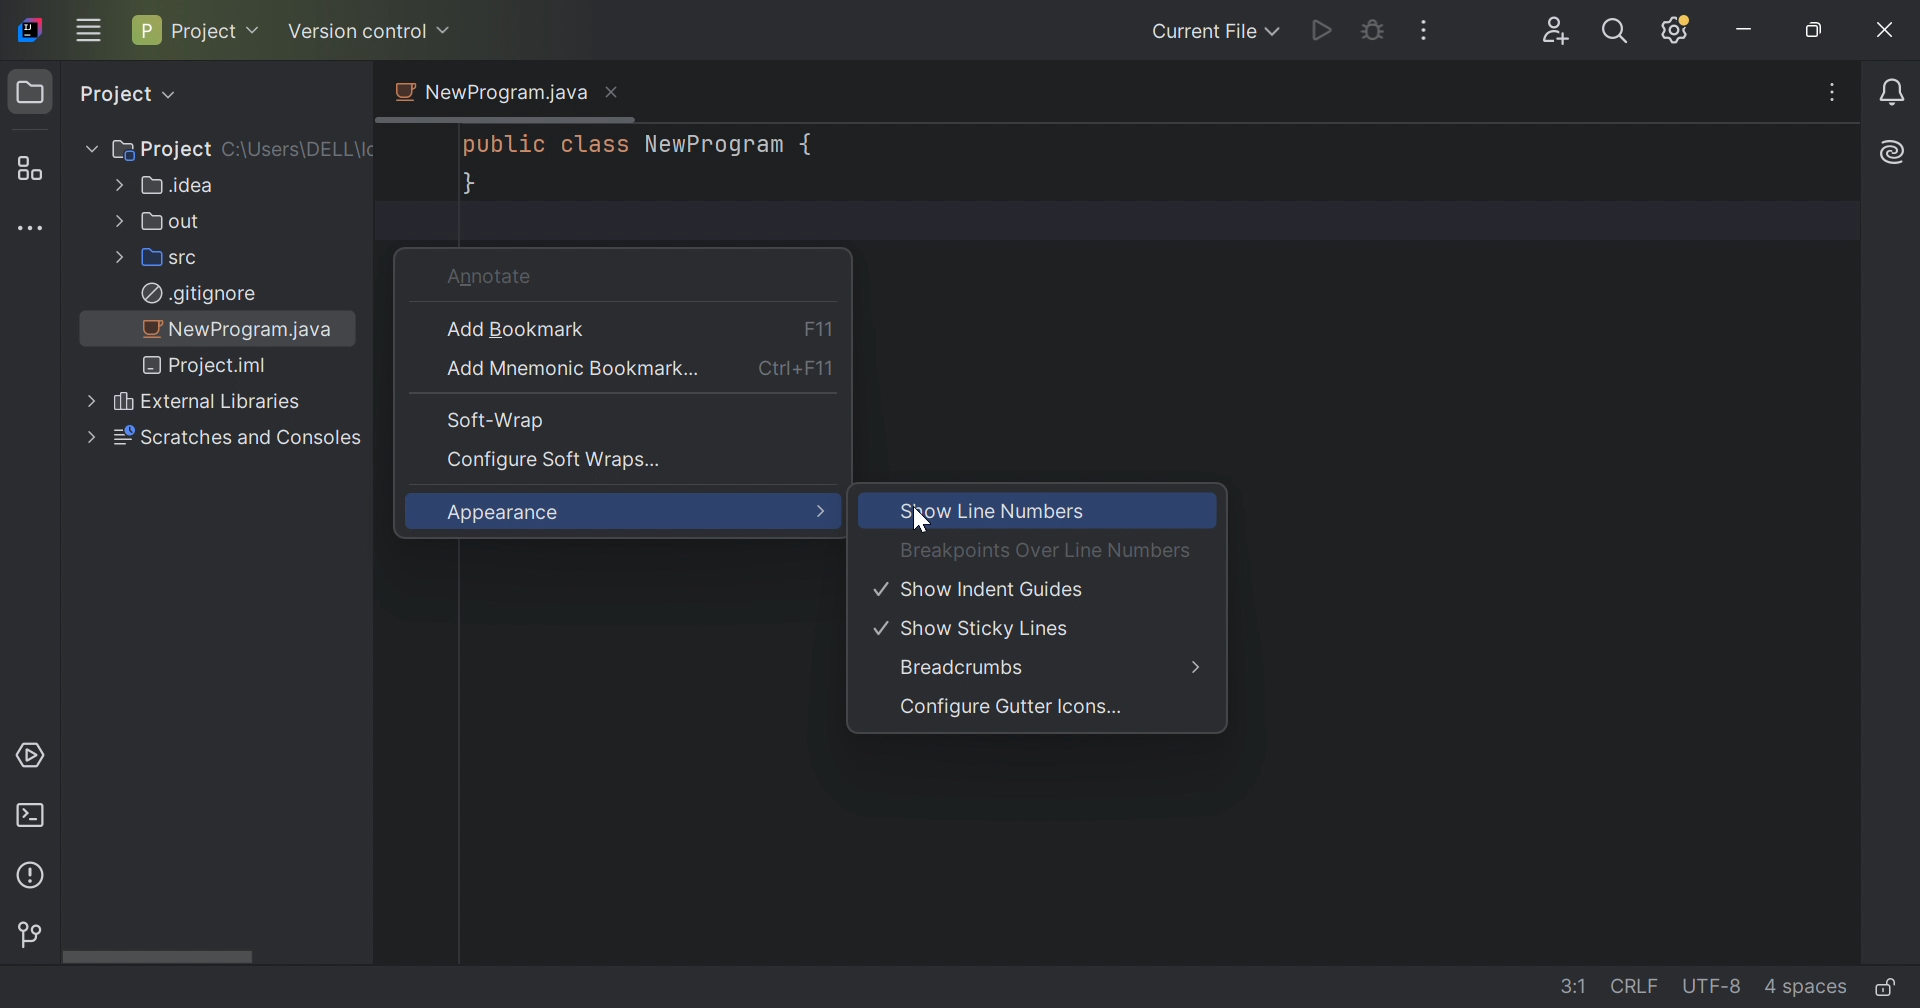  What do you see at coordinates (187, 30) in the screenshot?
I see `Project` at bounding box center [187, 30].